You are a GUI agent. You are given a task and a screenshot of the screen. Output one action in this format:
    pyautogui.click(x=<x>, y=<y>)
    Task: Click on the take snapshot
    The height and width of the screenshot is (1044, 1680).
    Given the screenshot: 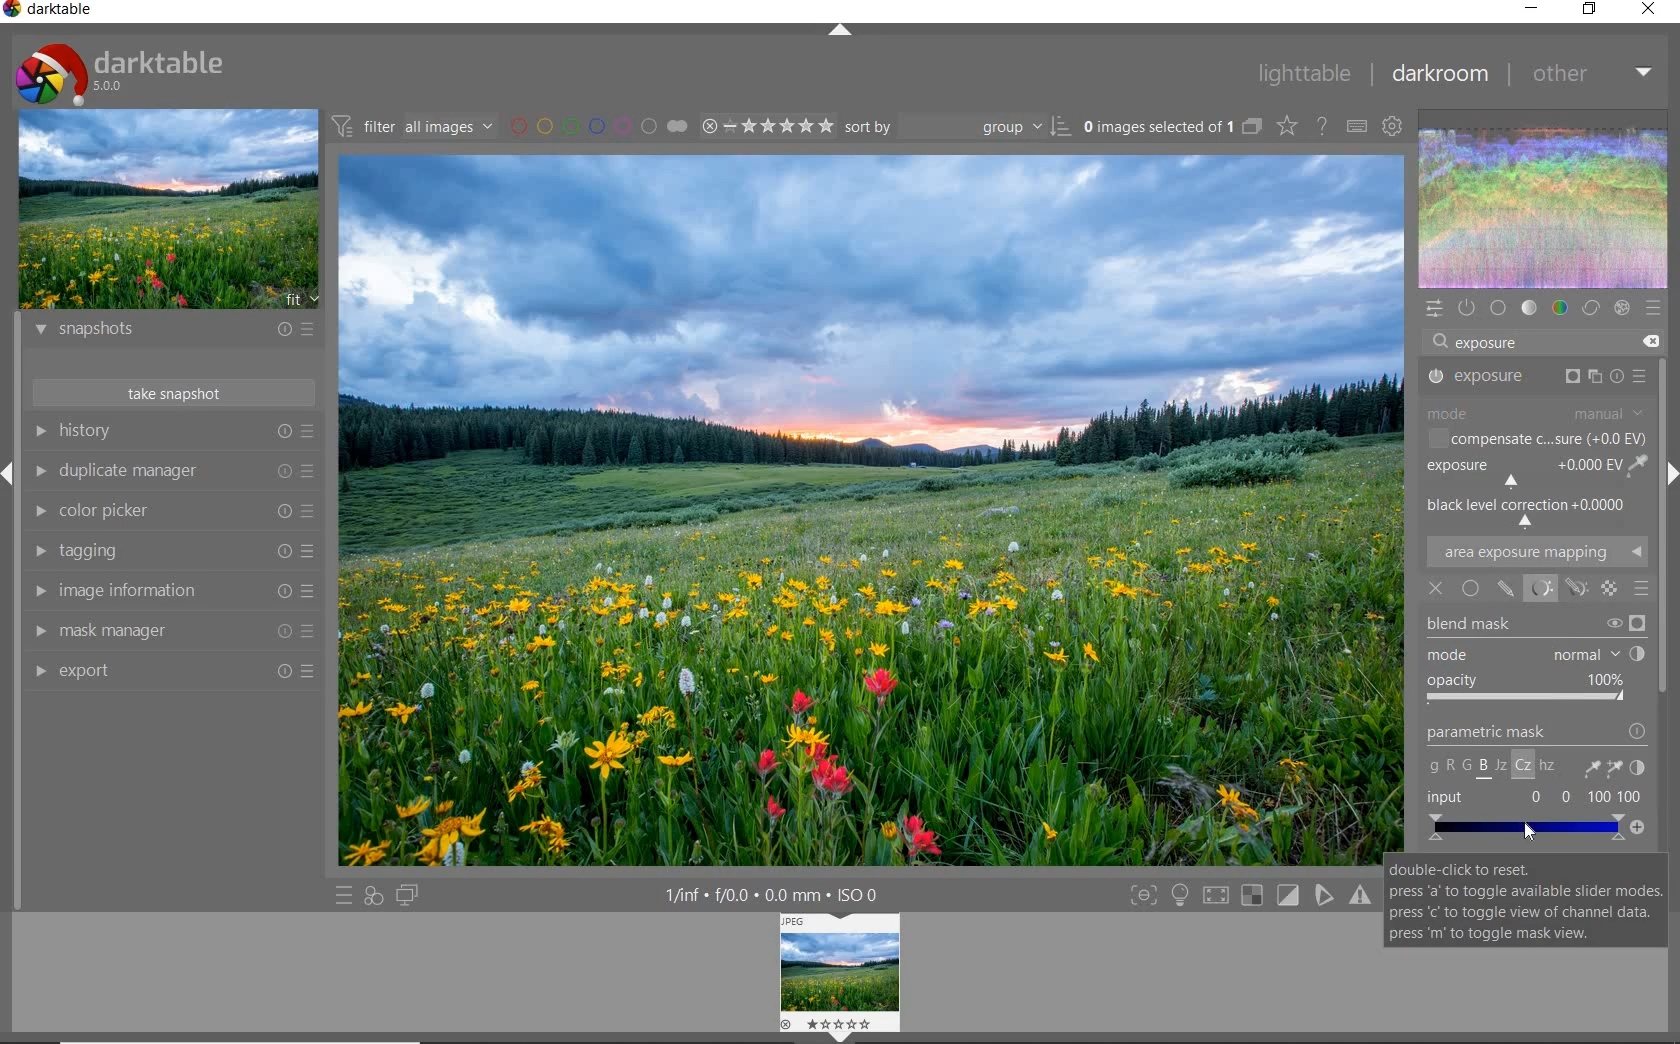 What is the action you would take?
    pyautogui.click(x=175, y=393)
    